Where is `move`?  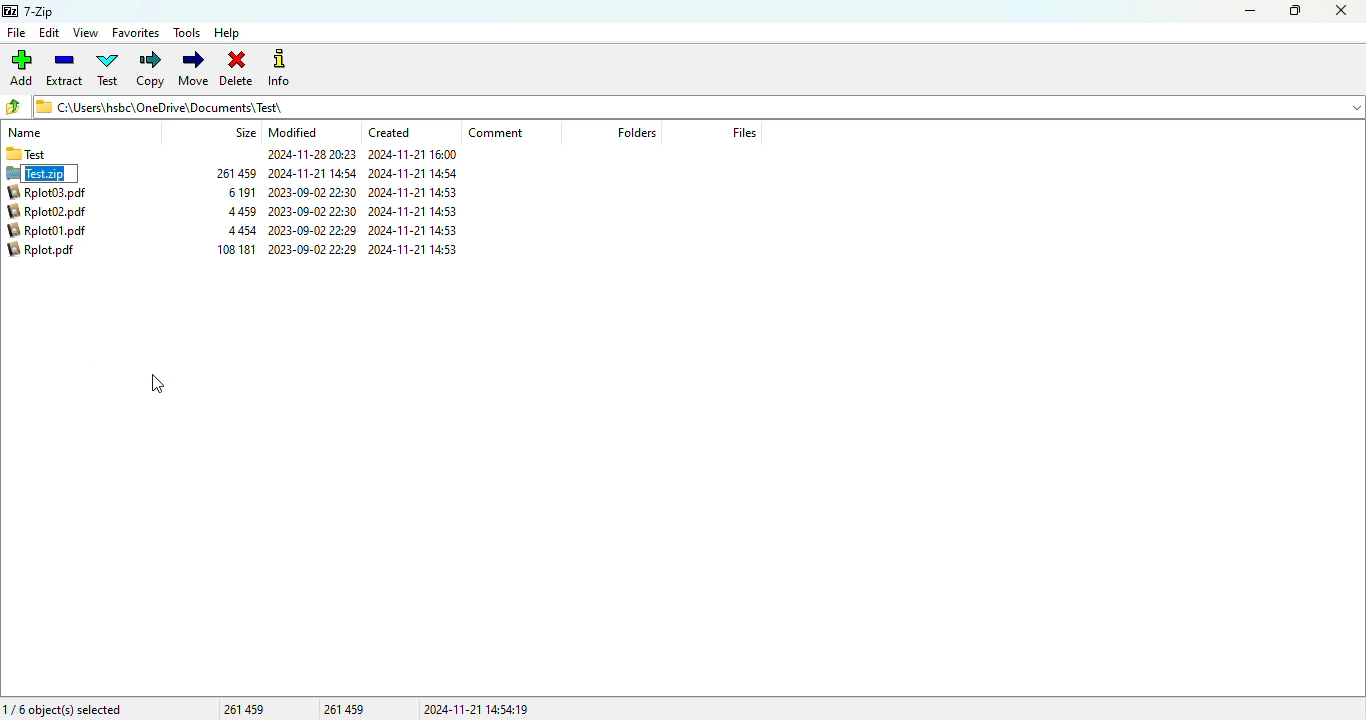
move is located at coordinates (194, 68).